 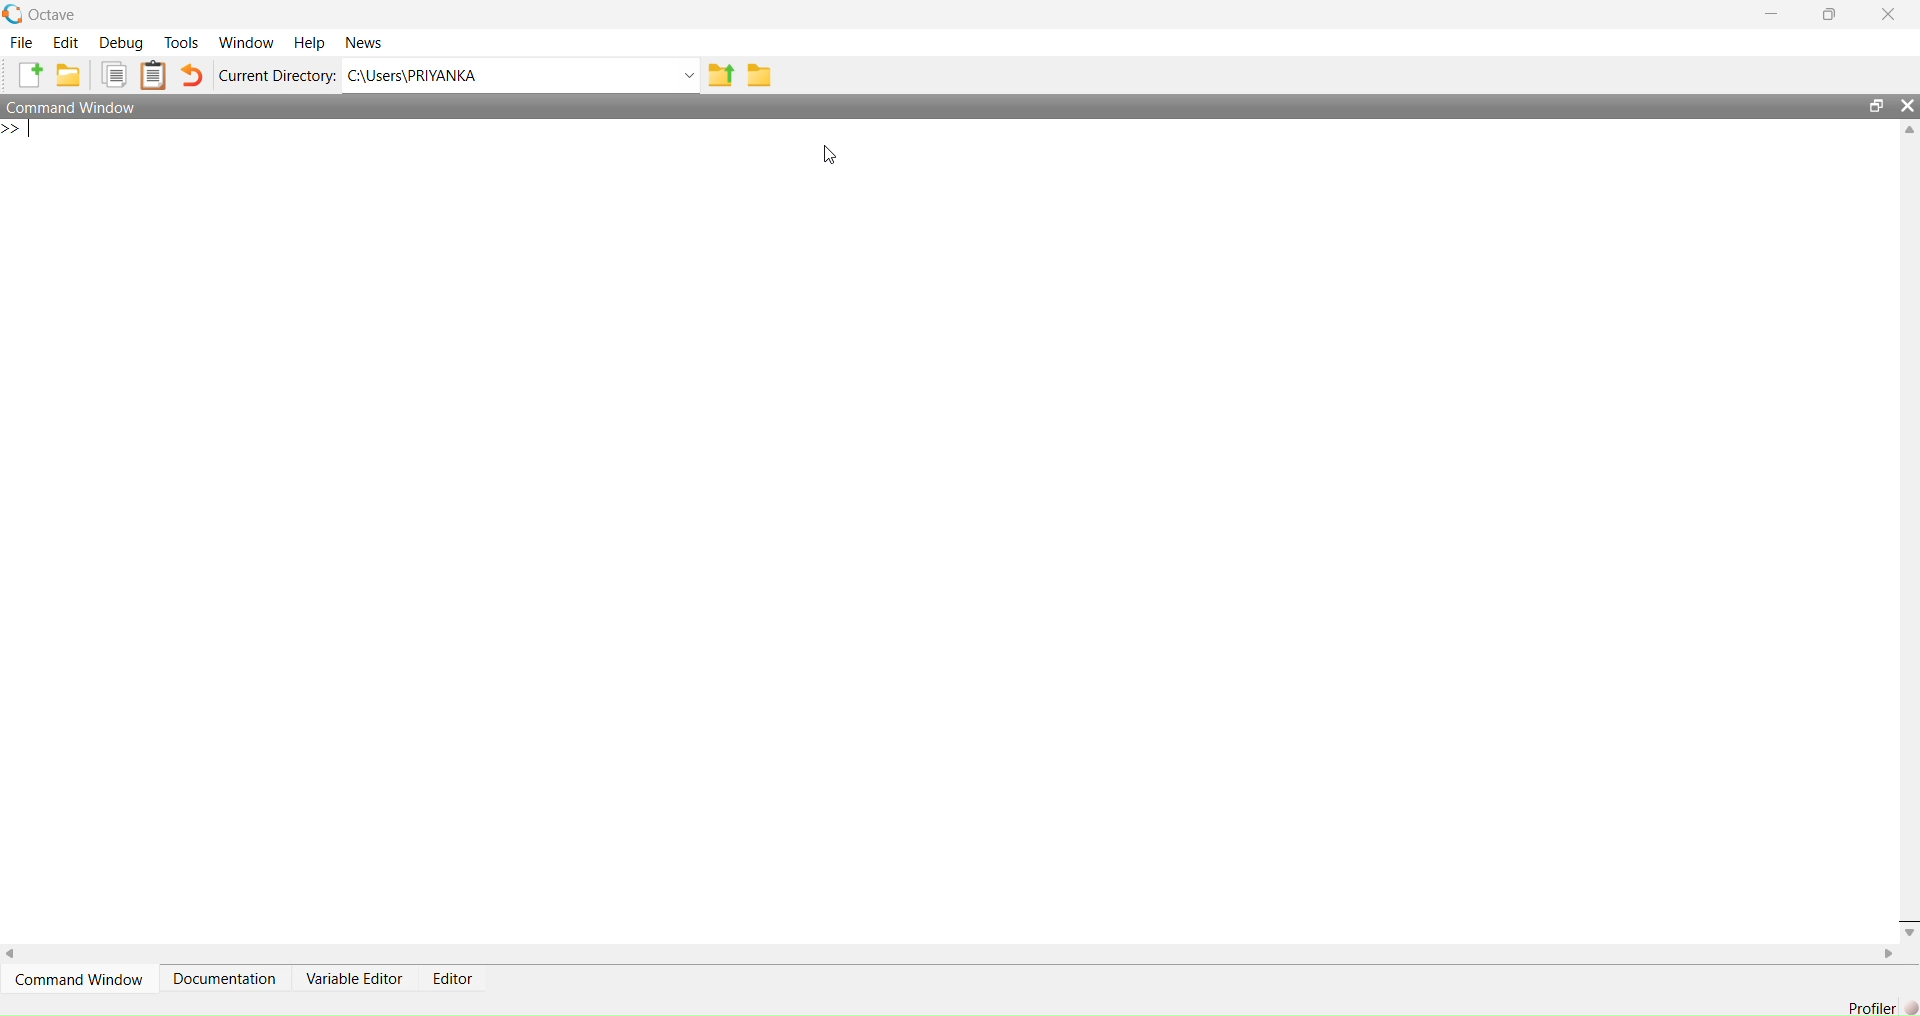 What do you see at coordinates (156, 75) in the screenshot?
I see `Clipboard` at bounding box center [156, 75].